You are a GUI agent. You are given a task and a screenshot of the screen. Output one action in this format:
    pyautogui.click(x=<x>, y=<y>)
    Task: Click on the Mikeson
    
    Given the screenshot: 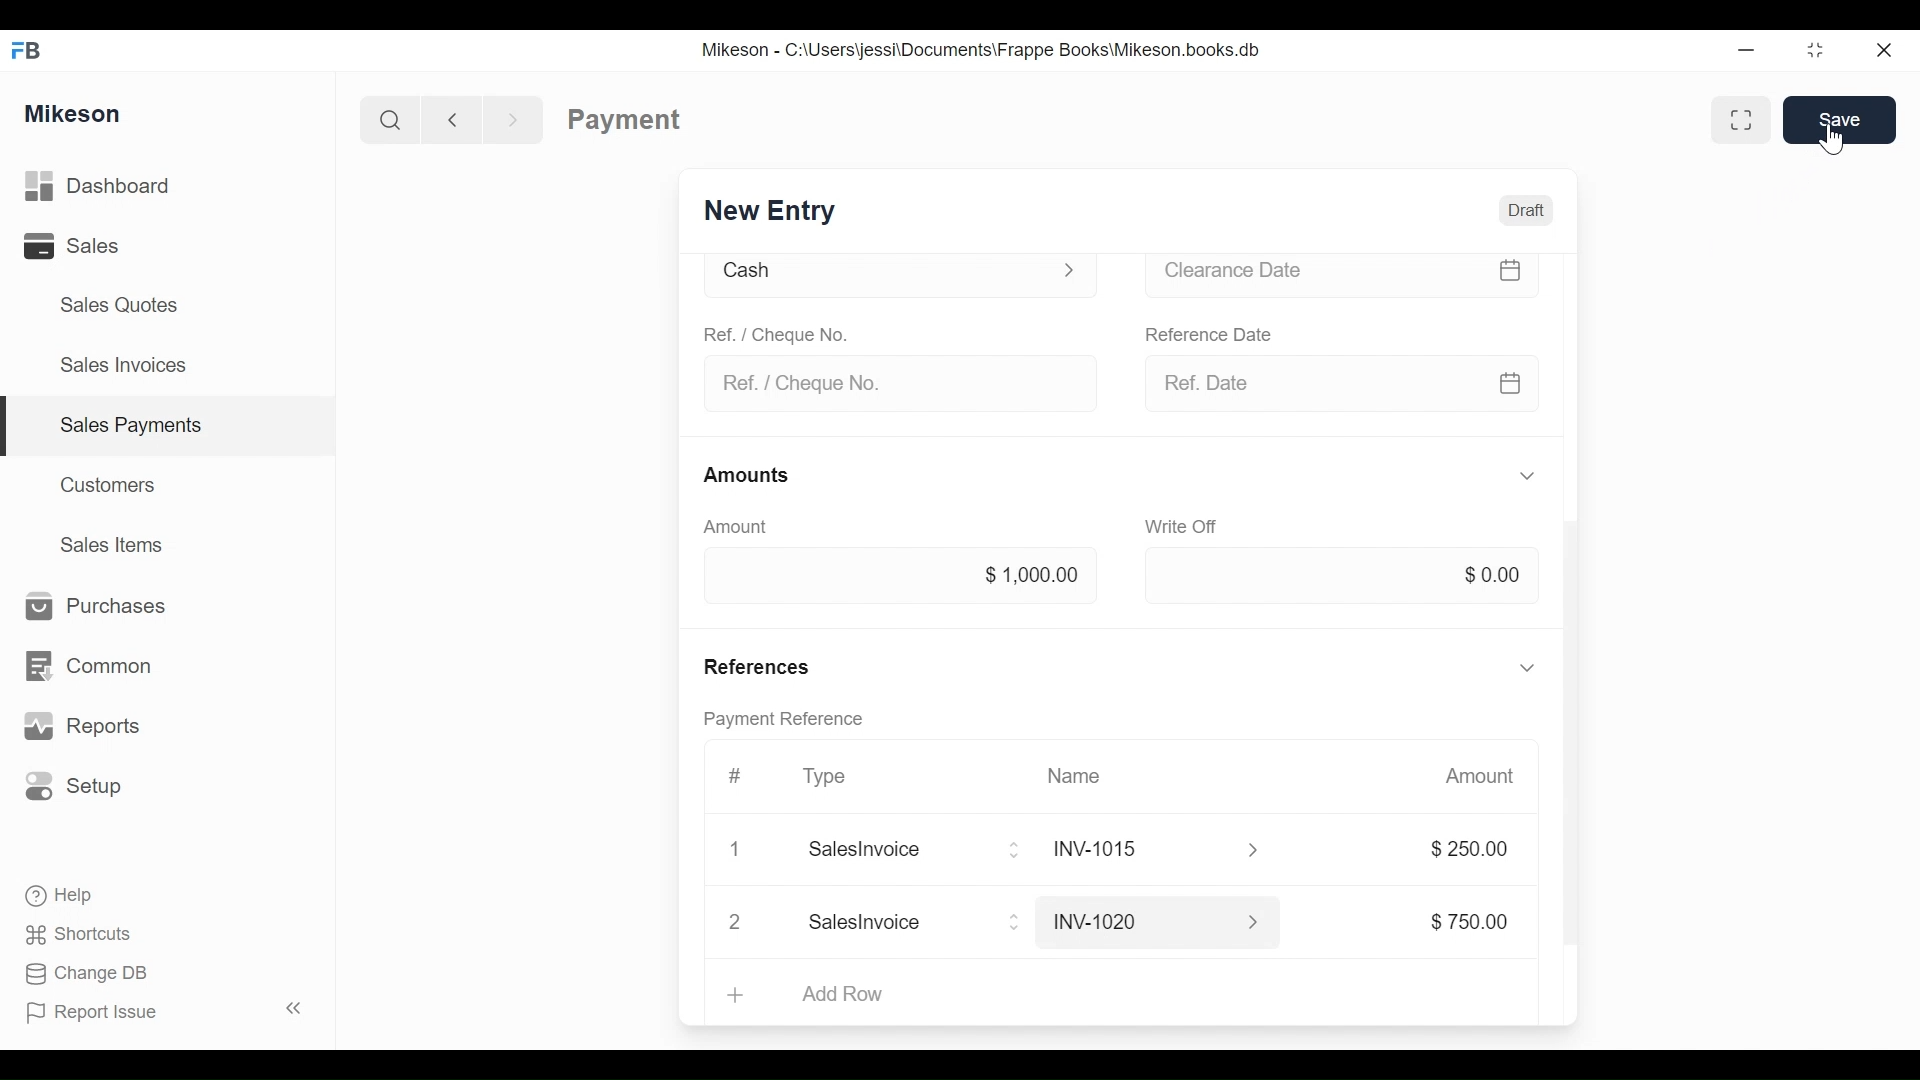 What is the action you would take?
    pyautogui.click(x=74, y=111)
    